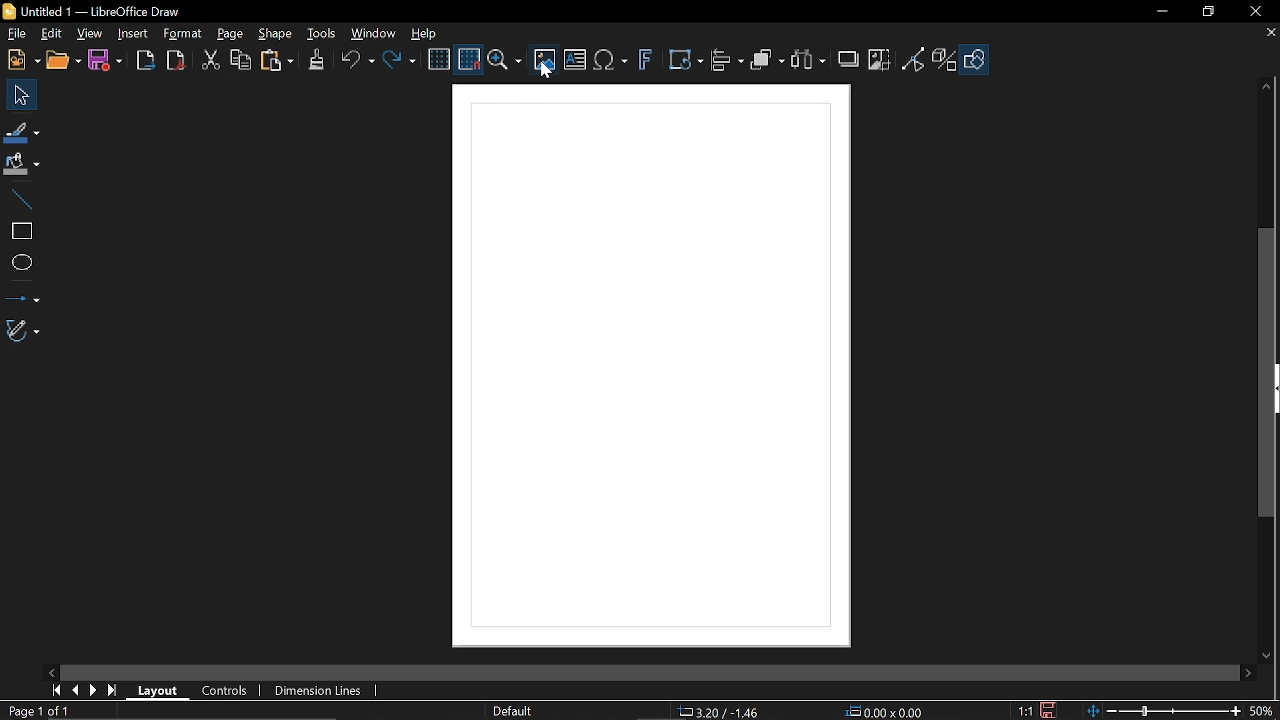 The height and width of the screenshot is (720, 1280). Describe the element at coordinates (611, 63) in the screenshot. I see `insert equation` at that location.